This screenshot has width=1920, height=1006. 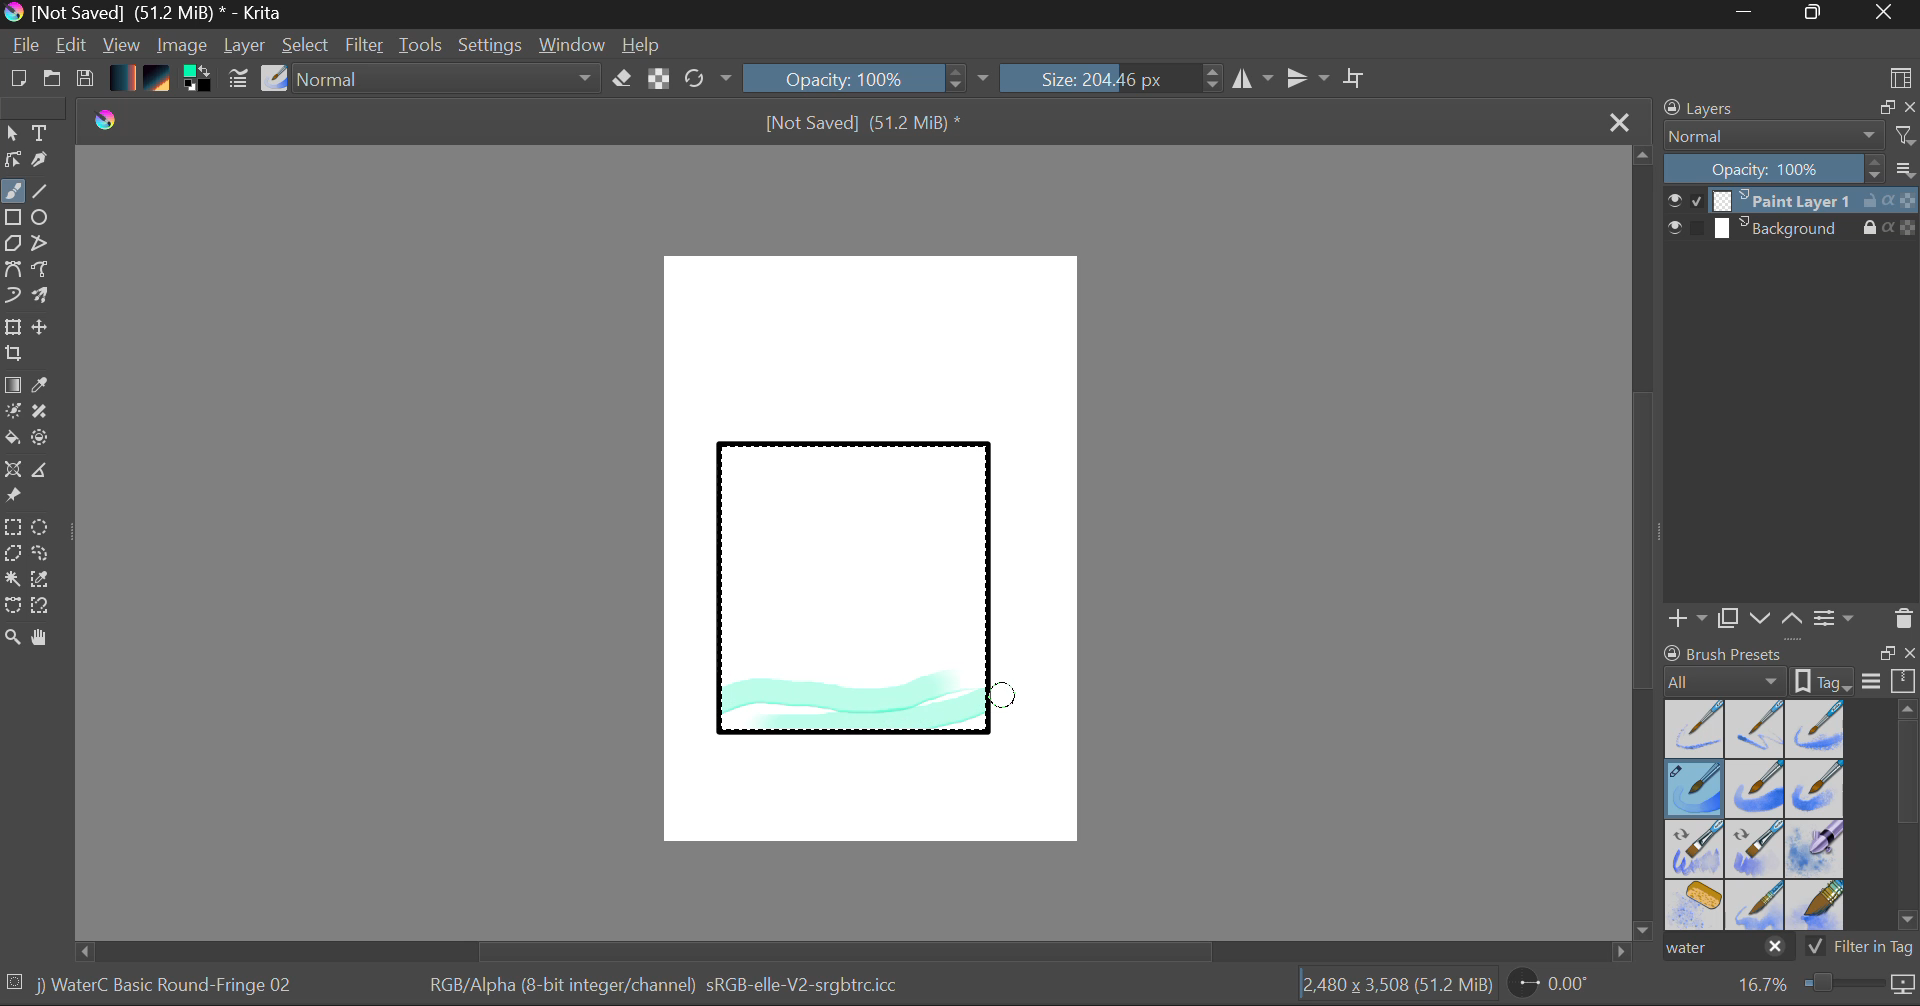 What do you see at coordinates (1790, 667) in the screenshot?
I see `Brush presets docket` at bounding box center [1790, 667].